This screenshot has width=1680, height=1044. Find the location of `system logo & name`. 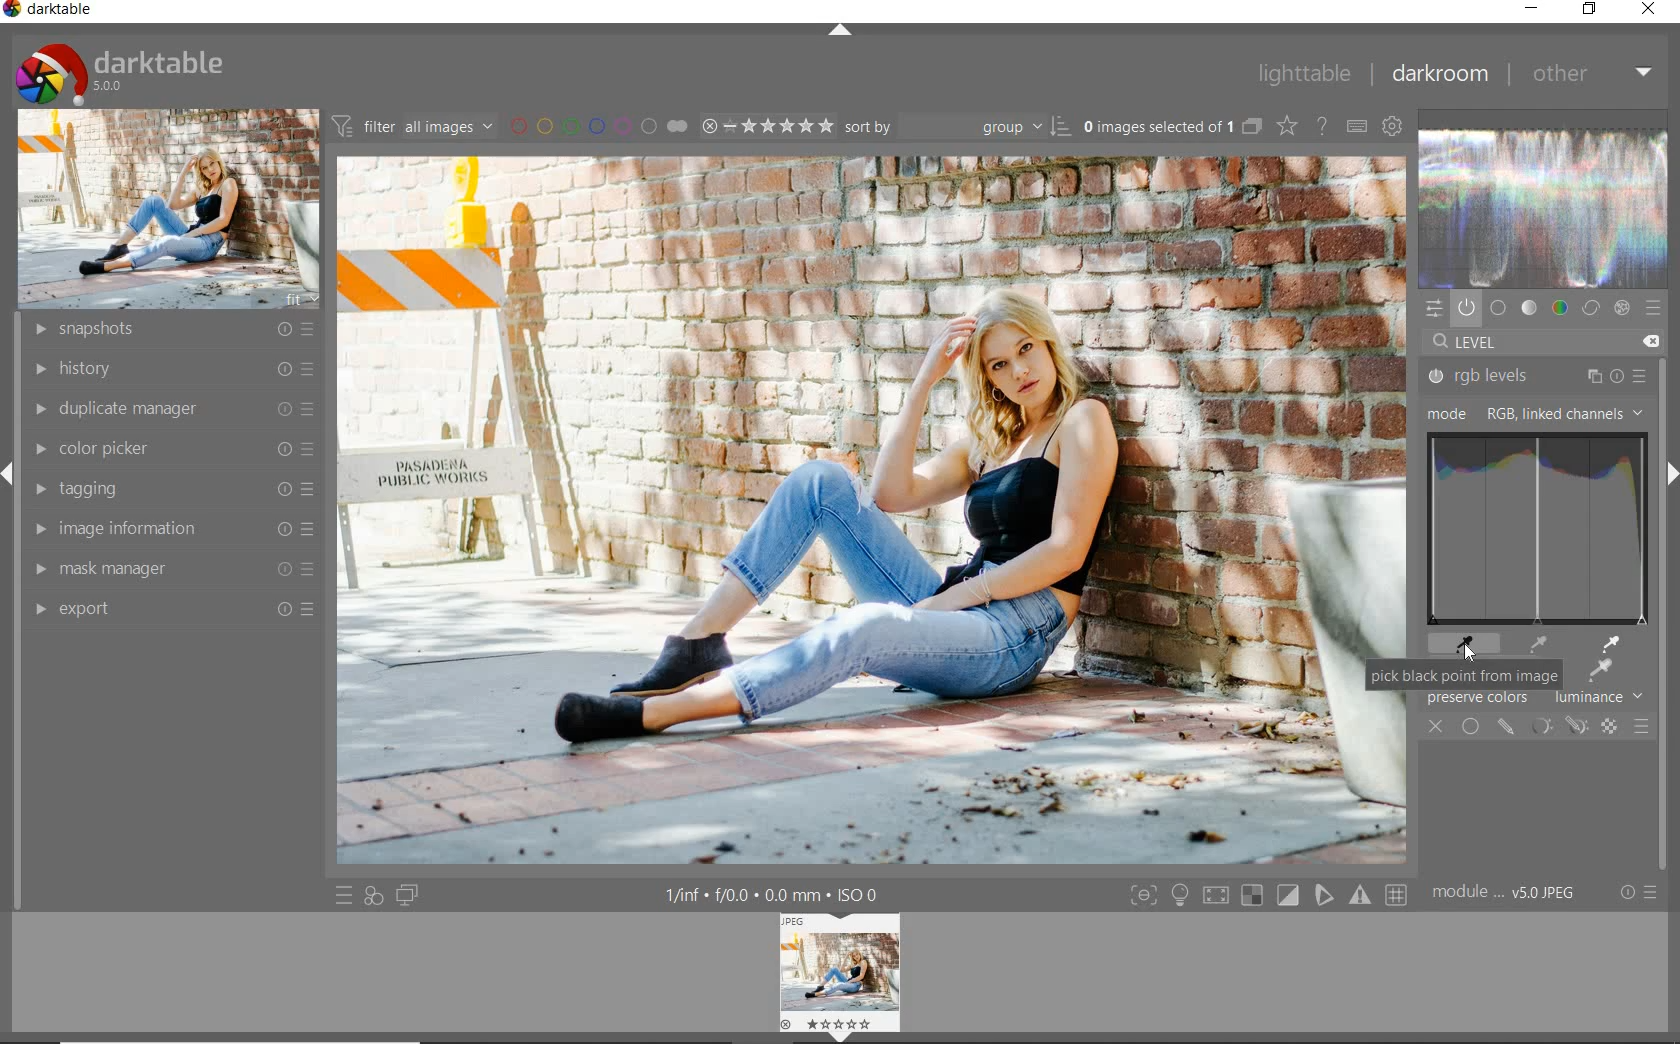

system logo & name is located at coordinates (121, 73).